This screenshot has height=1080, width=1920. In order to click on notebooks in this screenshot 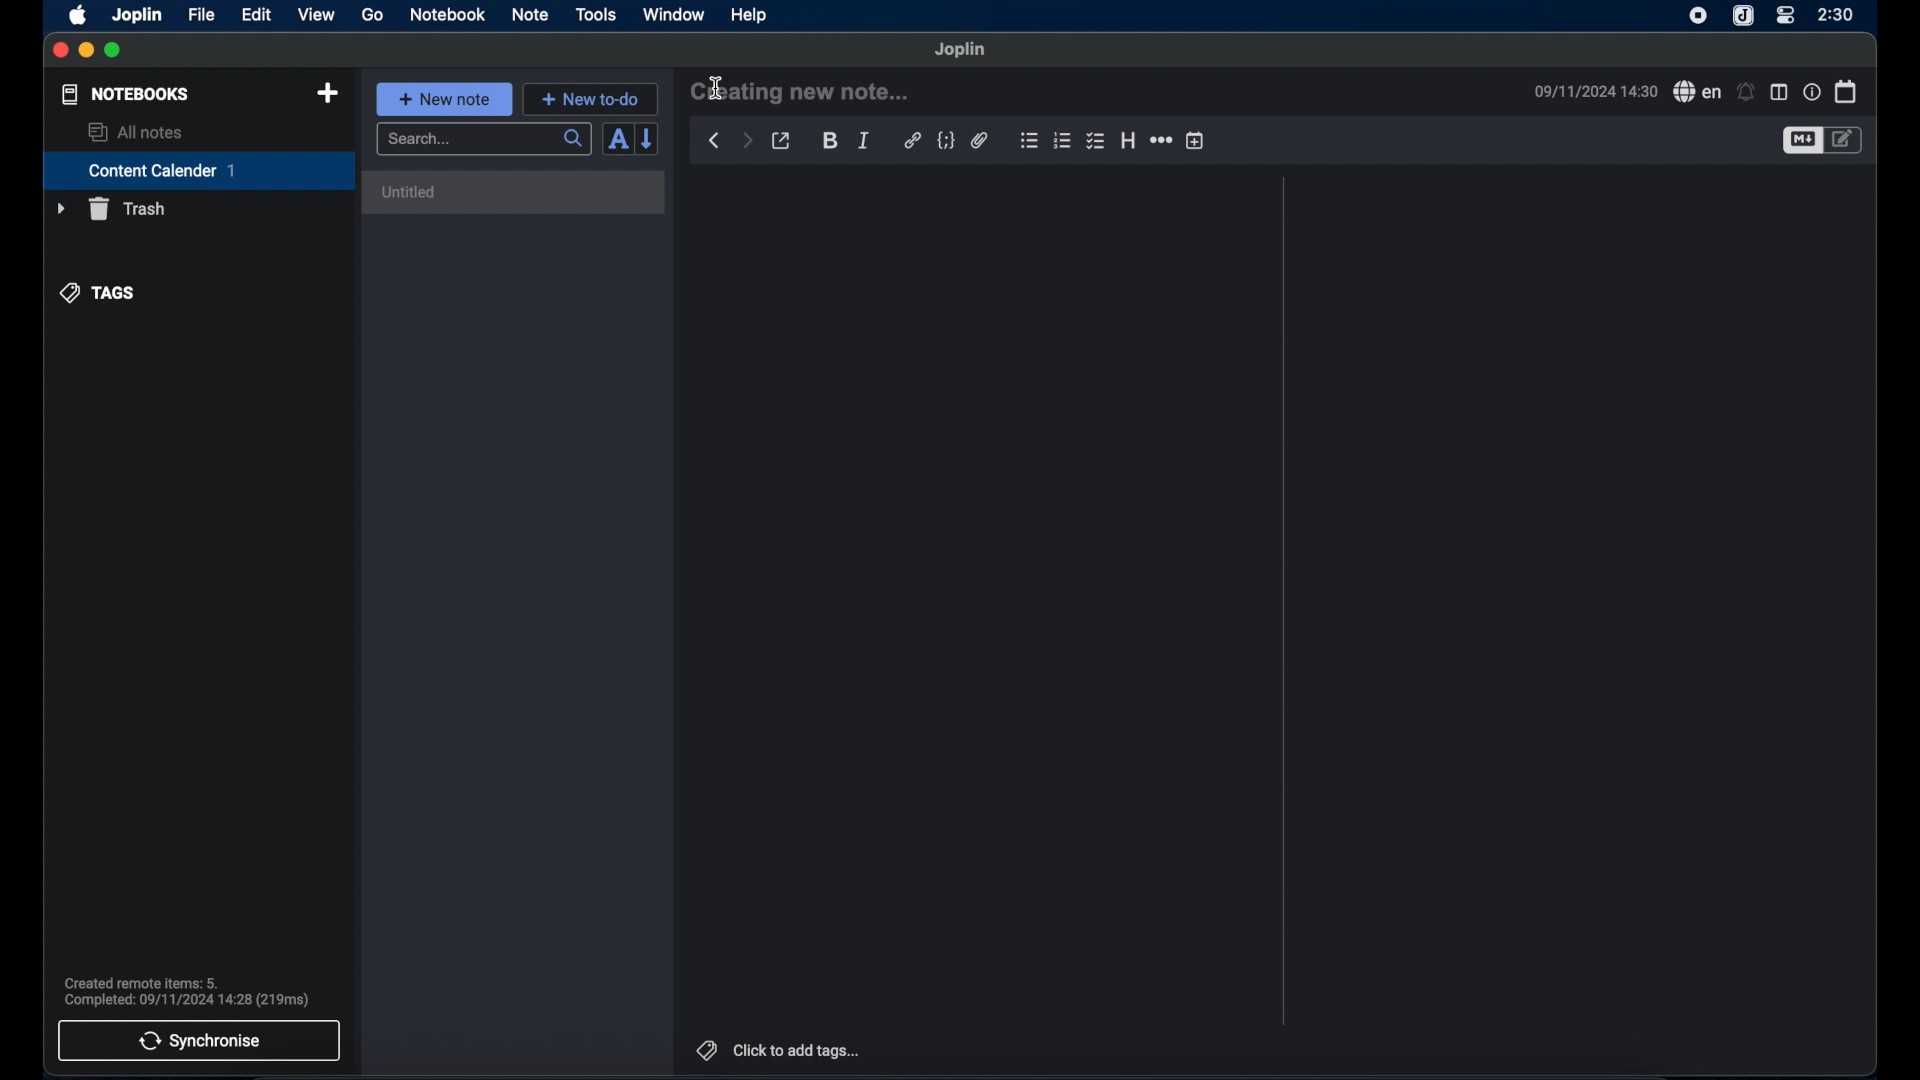, I will do `click(126, 94)`.